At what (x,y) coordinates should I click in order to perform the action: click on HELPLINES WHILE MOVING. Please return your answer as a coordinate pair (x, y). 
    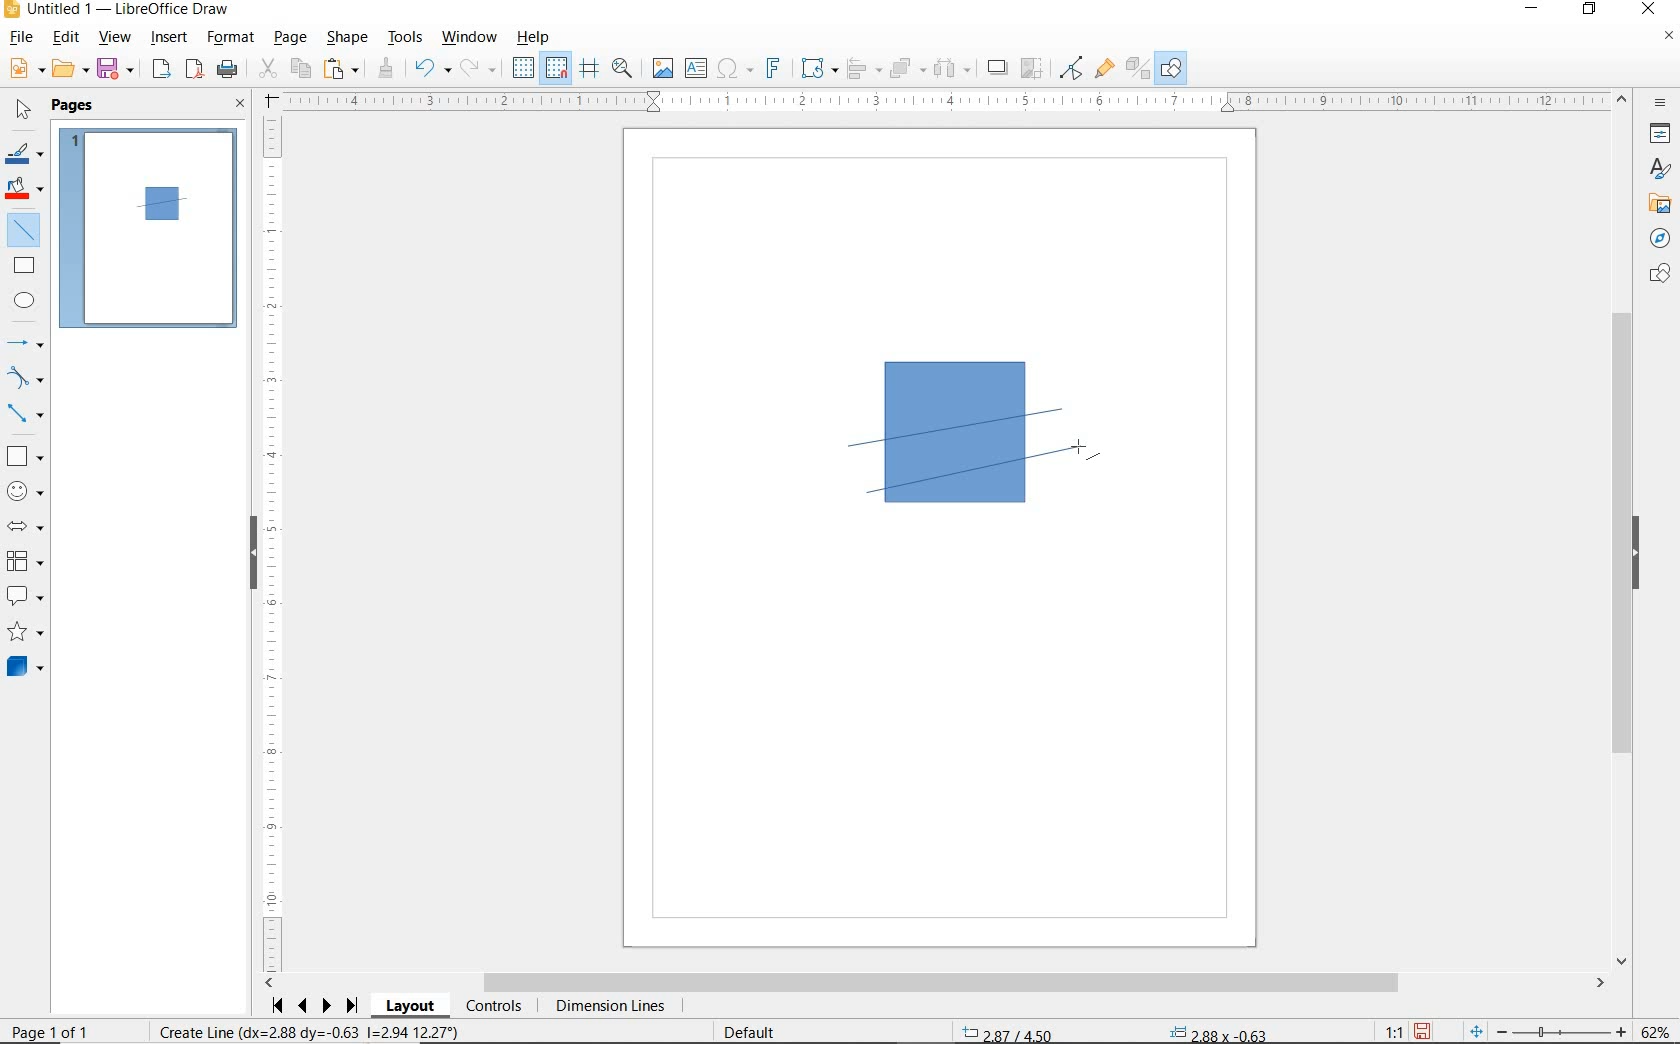
    Looking at the image, I should click on (593, 71).